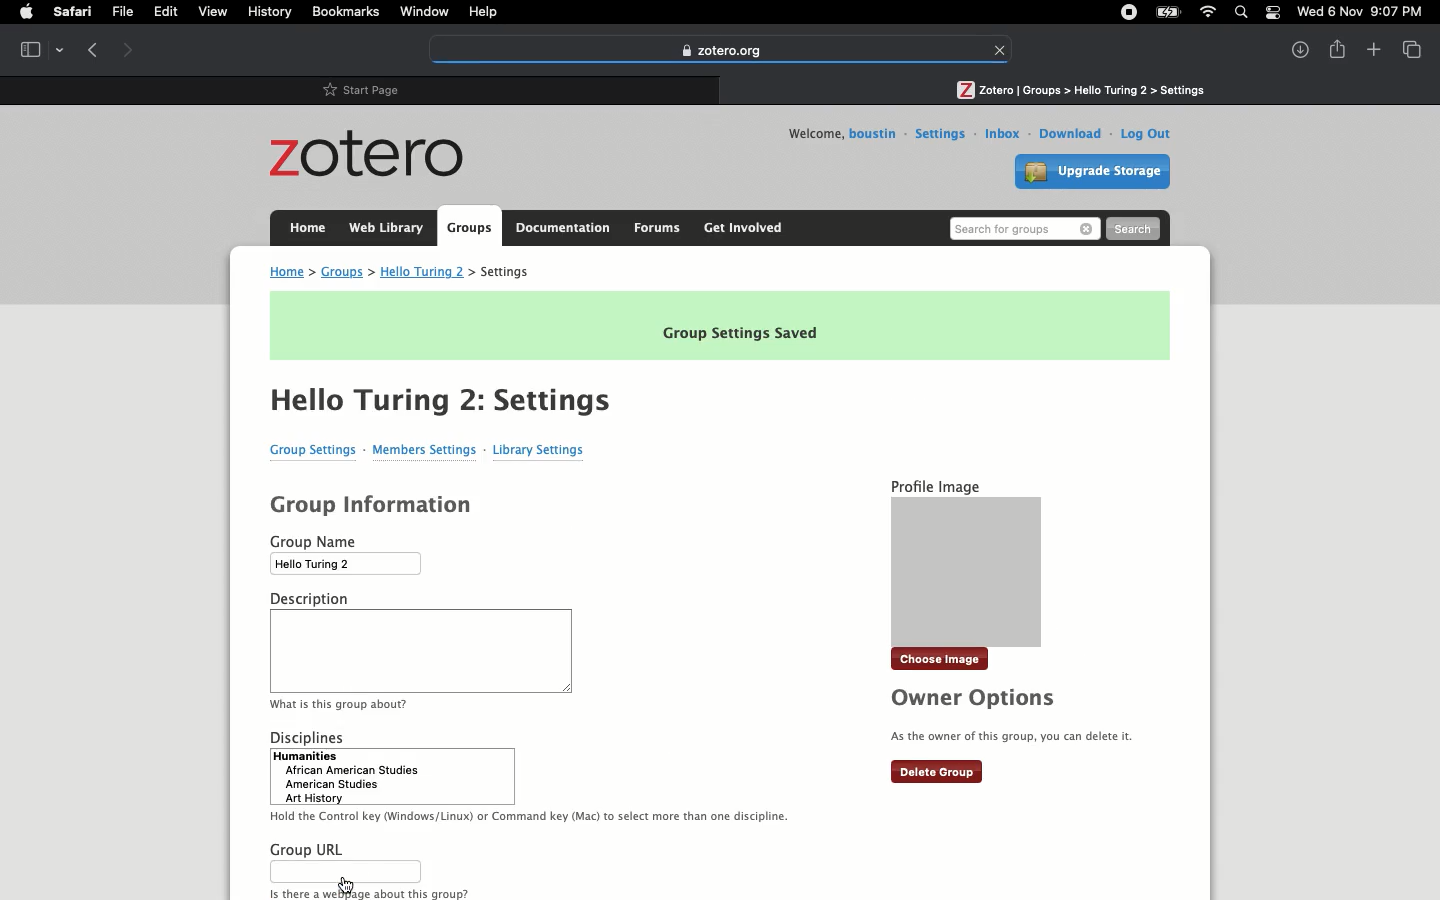 The width and height of the screenshot is (1440, 900). What do you see at coordinates (25, 13) in the screenshot?
I see `Apple logo` at bounding box center [25, 13].